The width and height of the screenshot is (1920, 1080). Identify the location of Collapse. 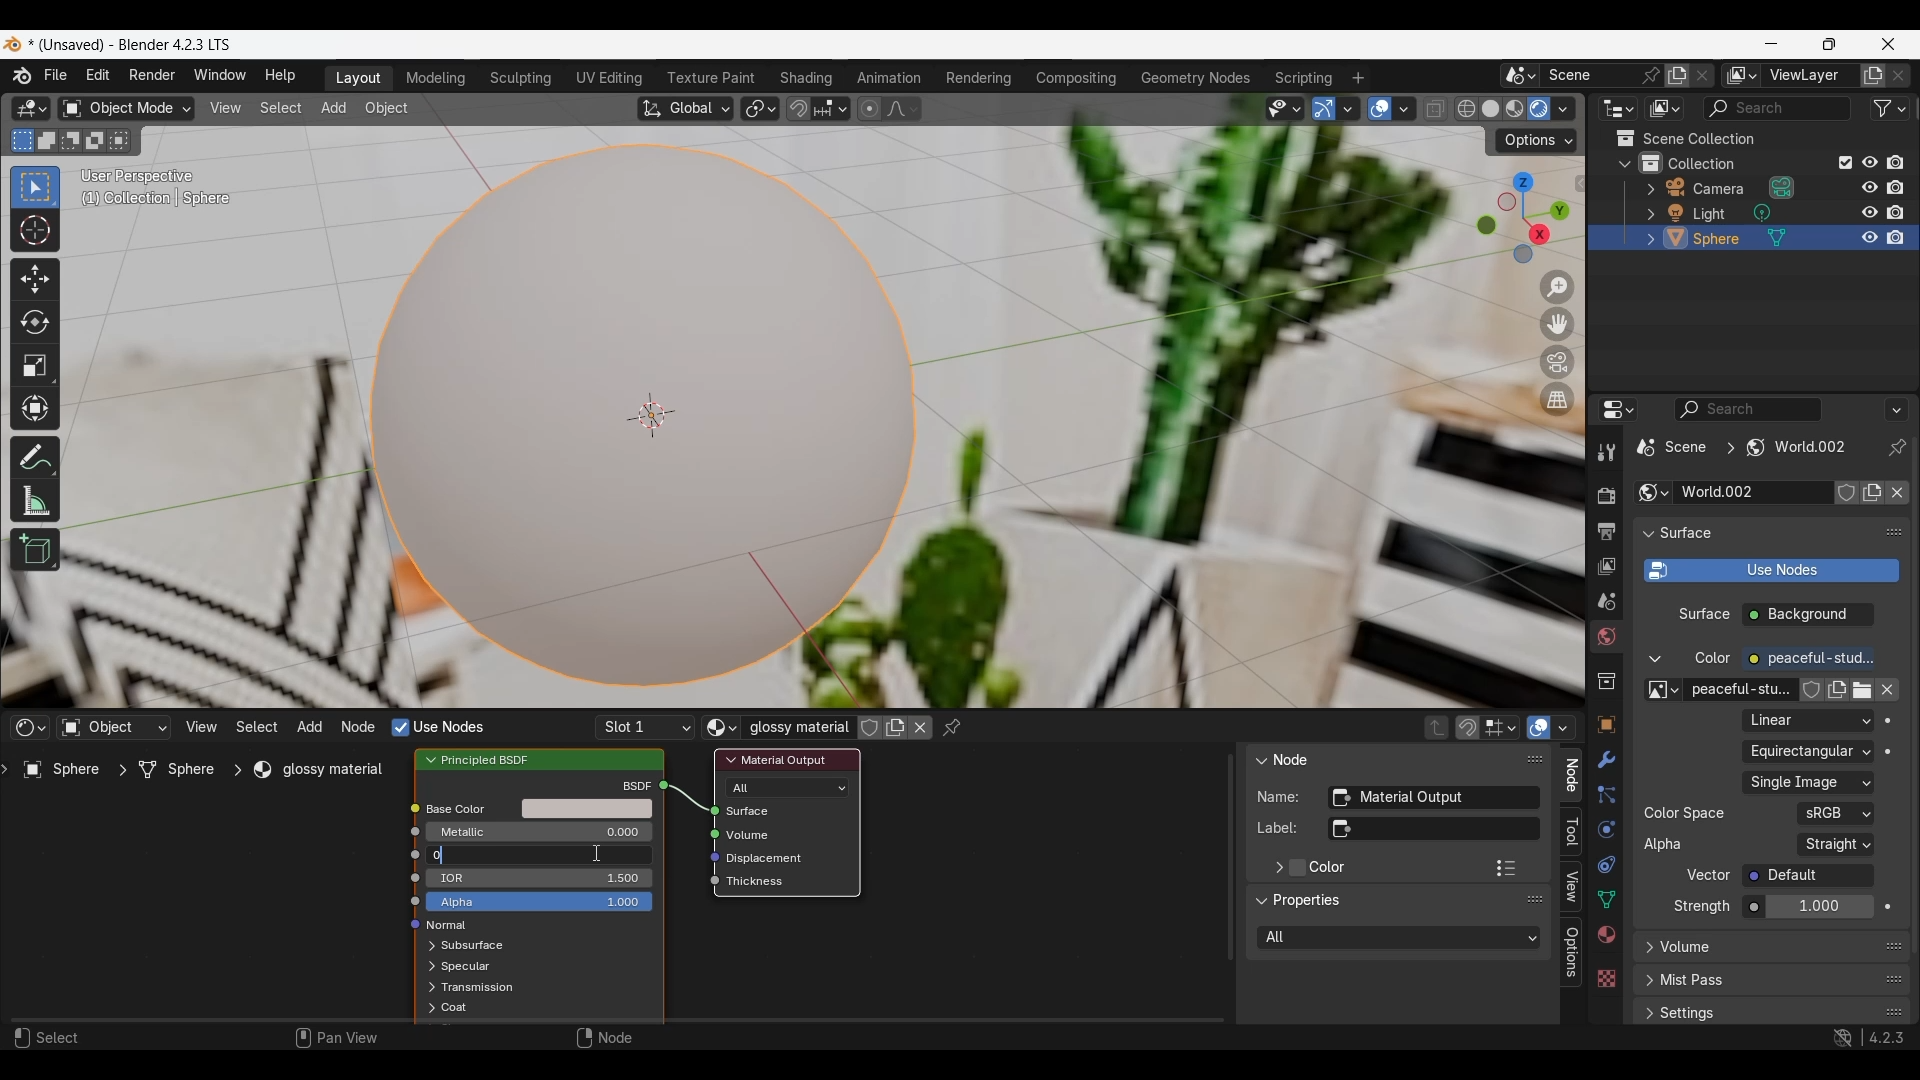
(1259, 759).